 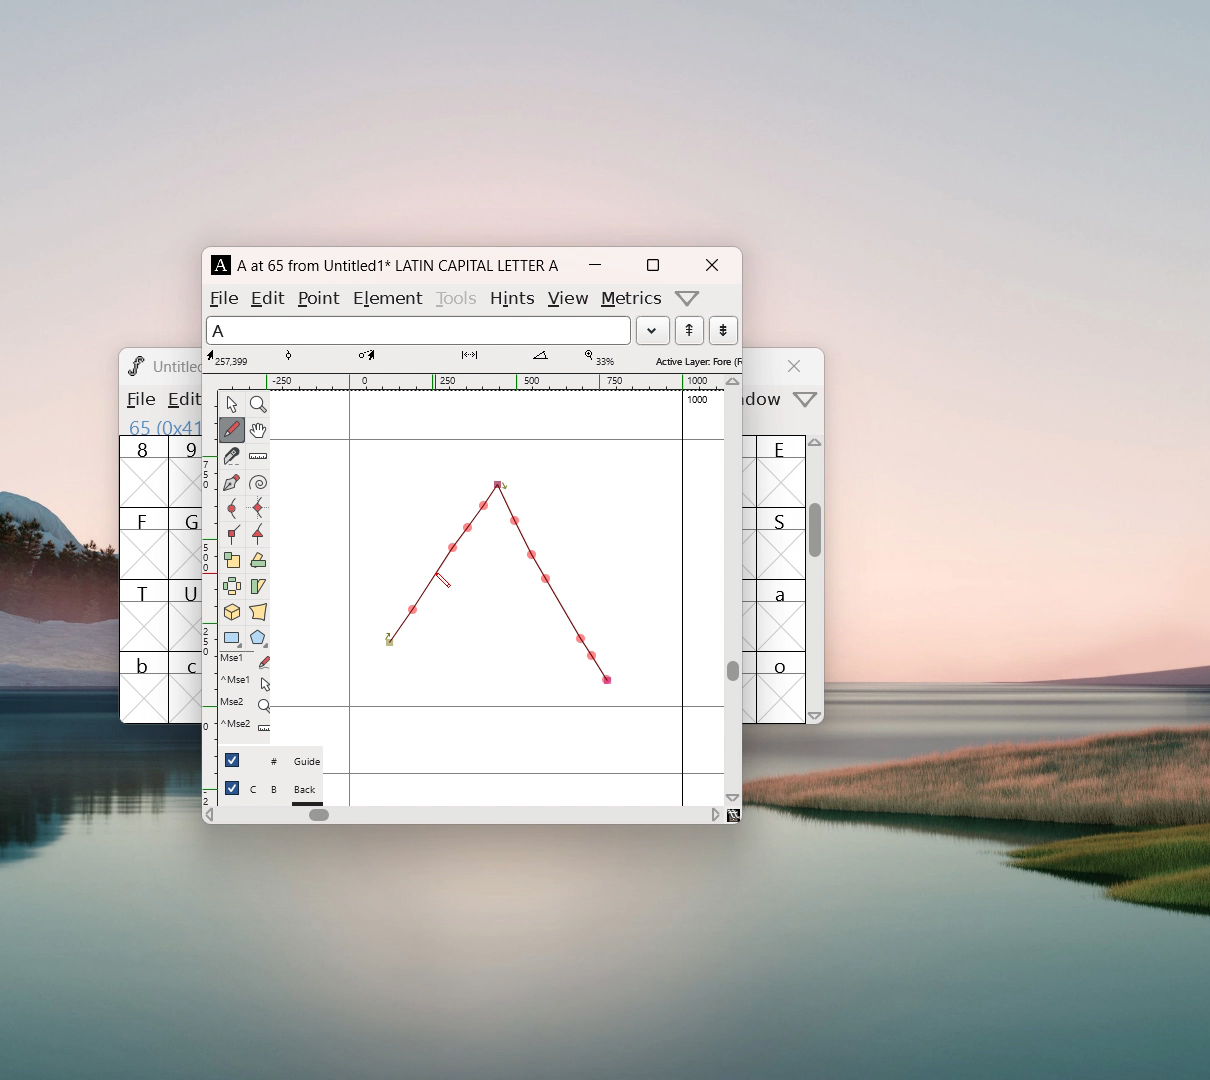 What do you see at coordinates (257, 588) in the screenshot?
I see `skew selection` at bounding box center [257, 588].